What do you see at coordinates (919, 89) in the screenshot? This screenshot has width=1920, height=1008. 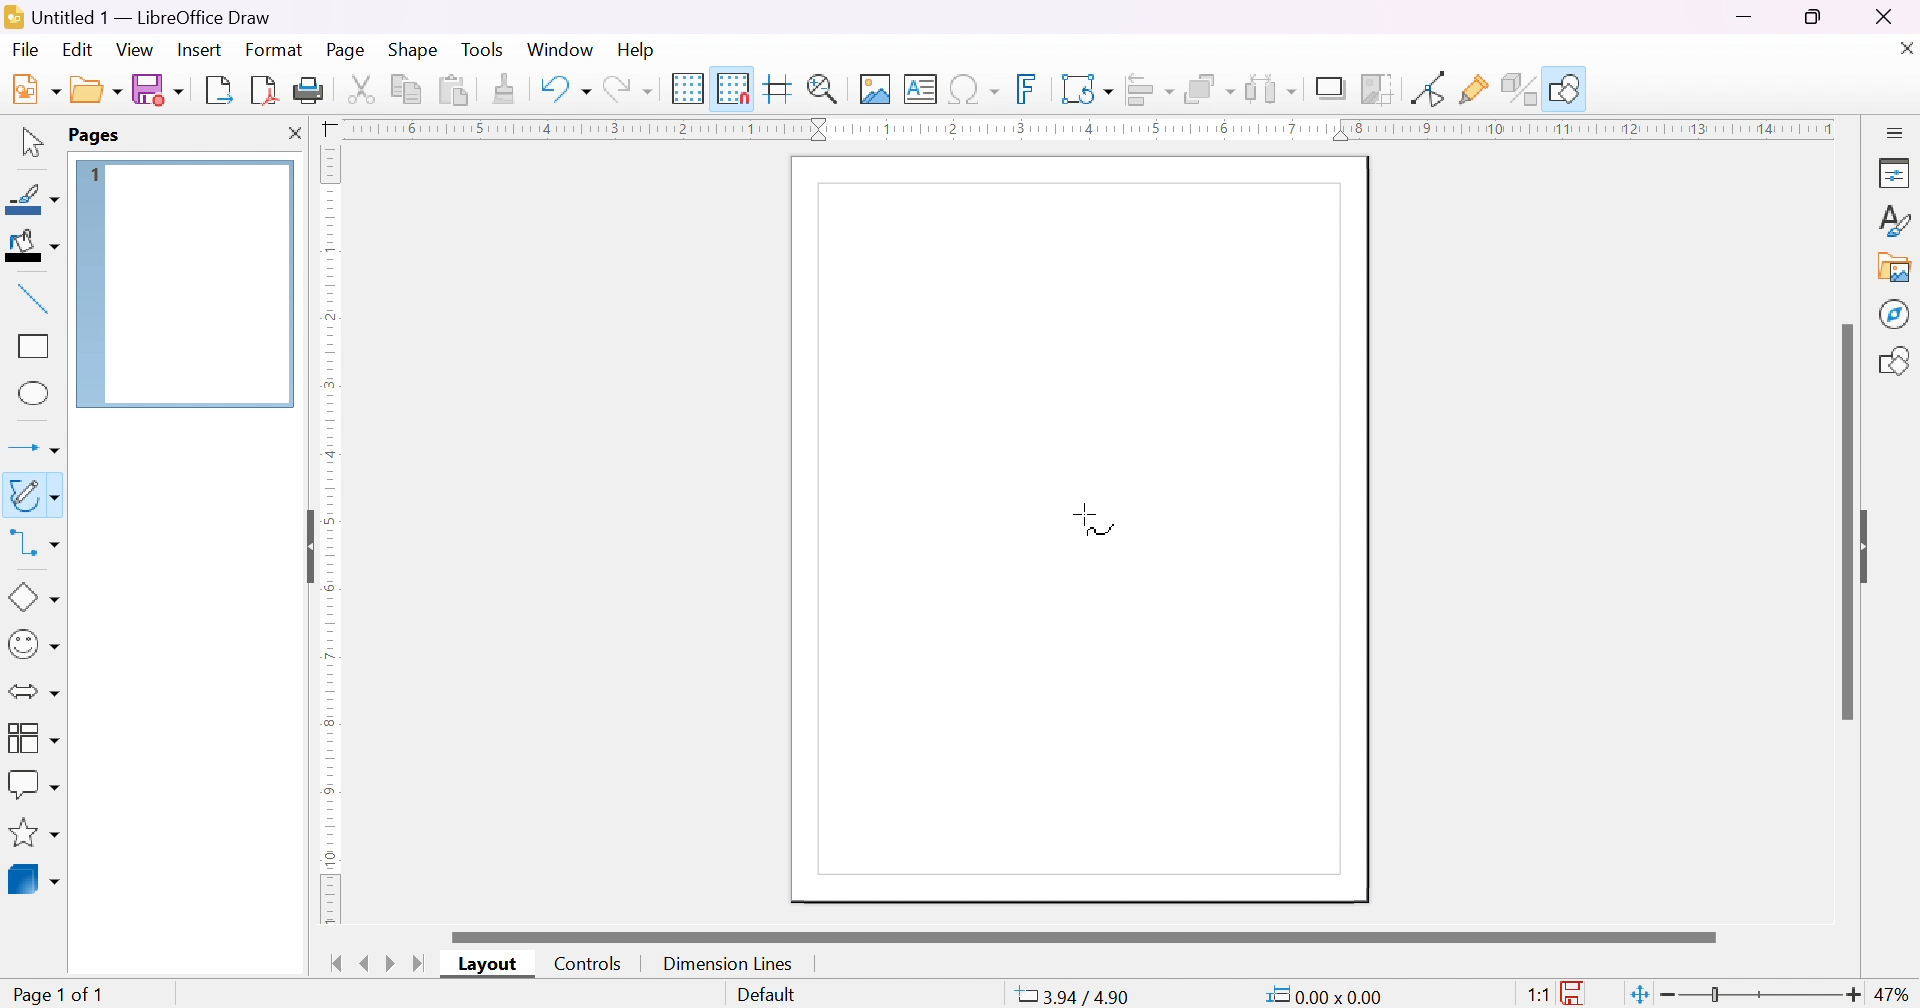 I see `insert text box` at bounding box center [919, 89].